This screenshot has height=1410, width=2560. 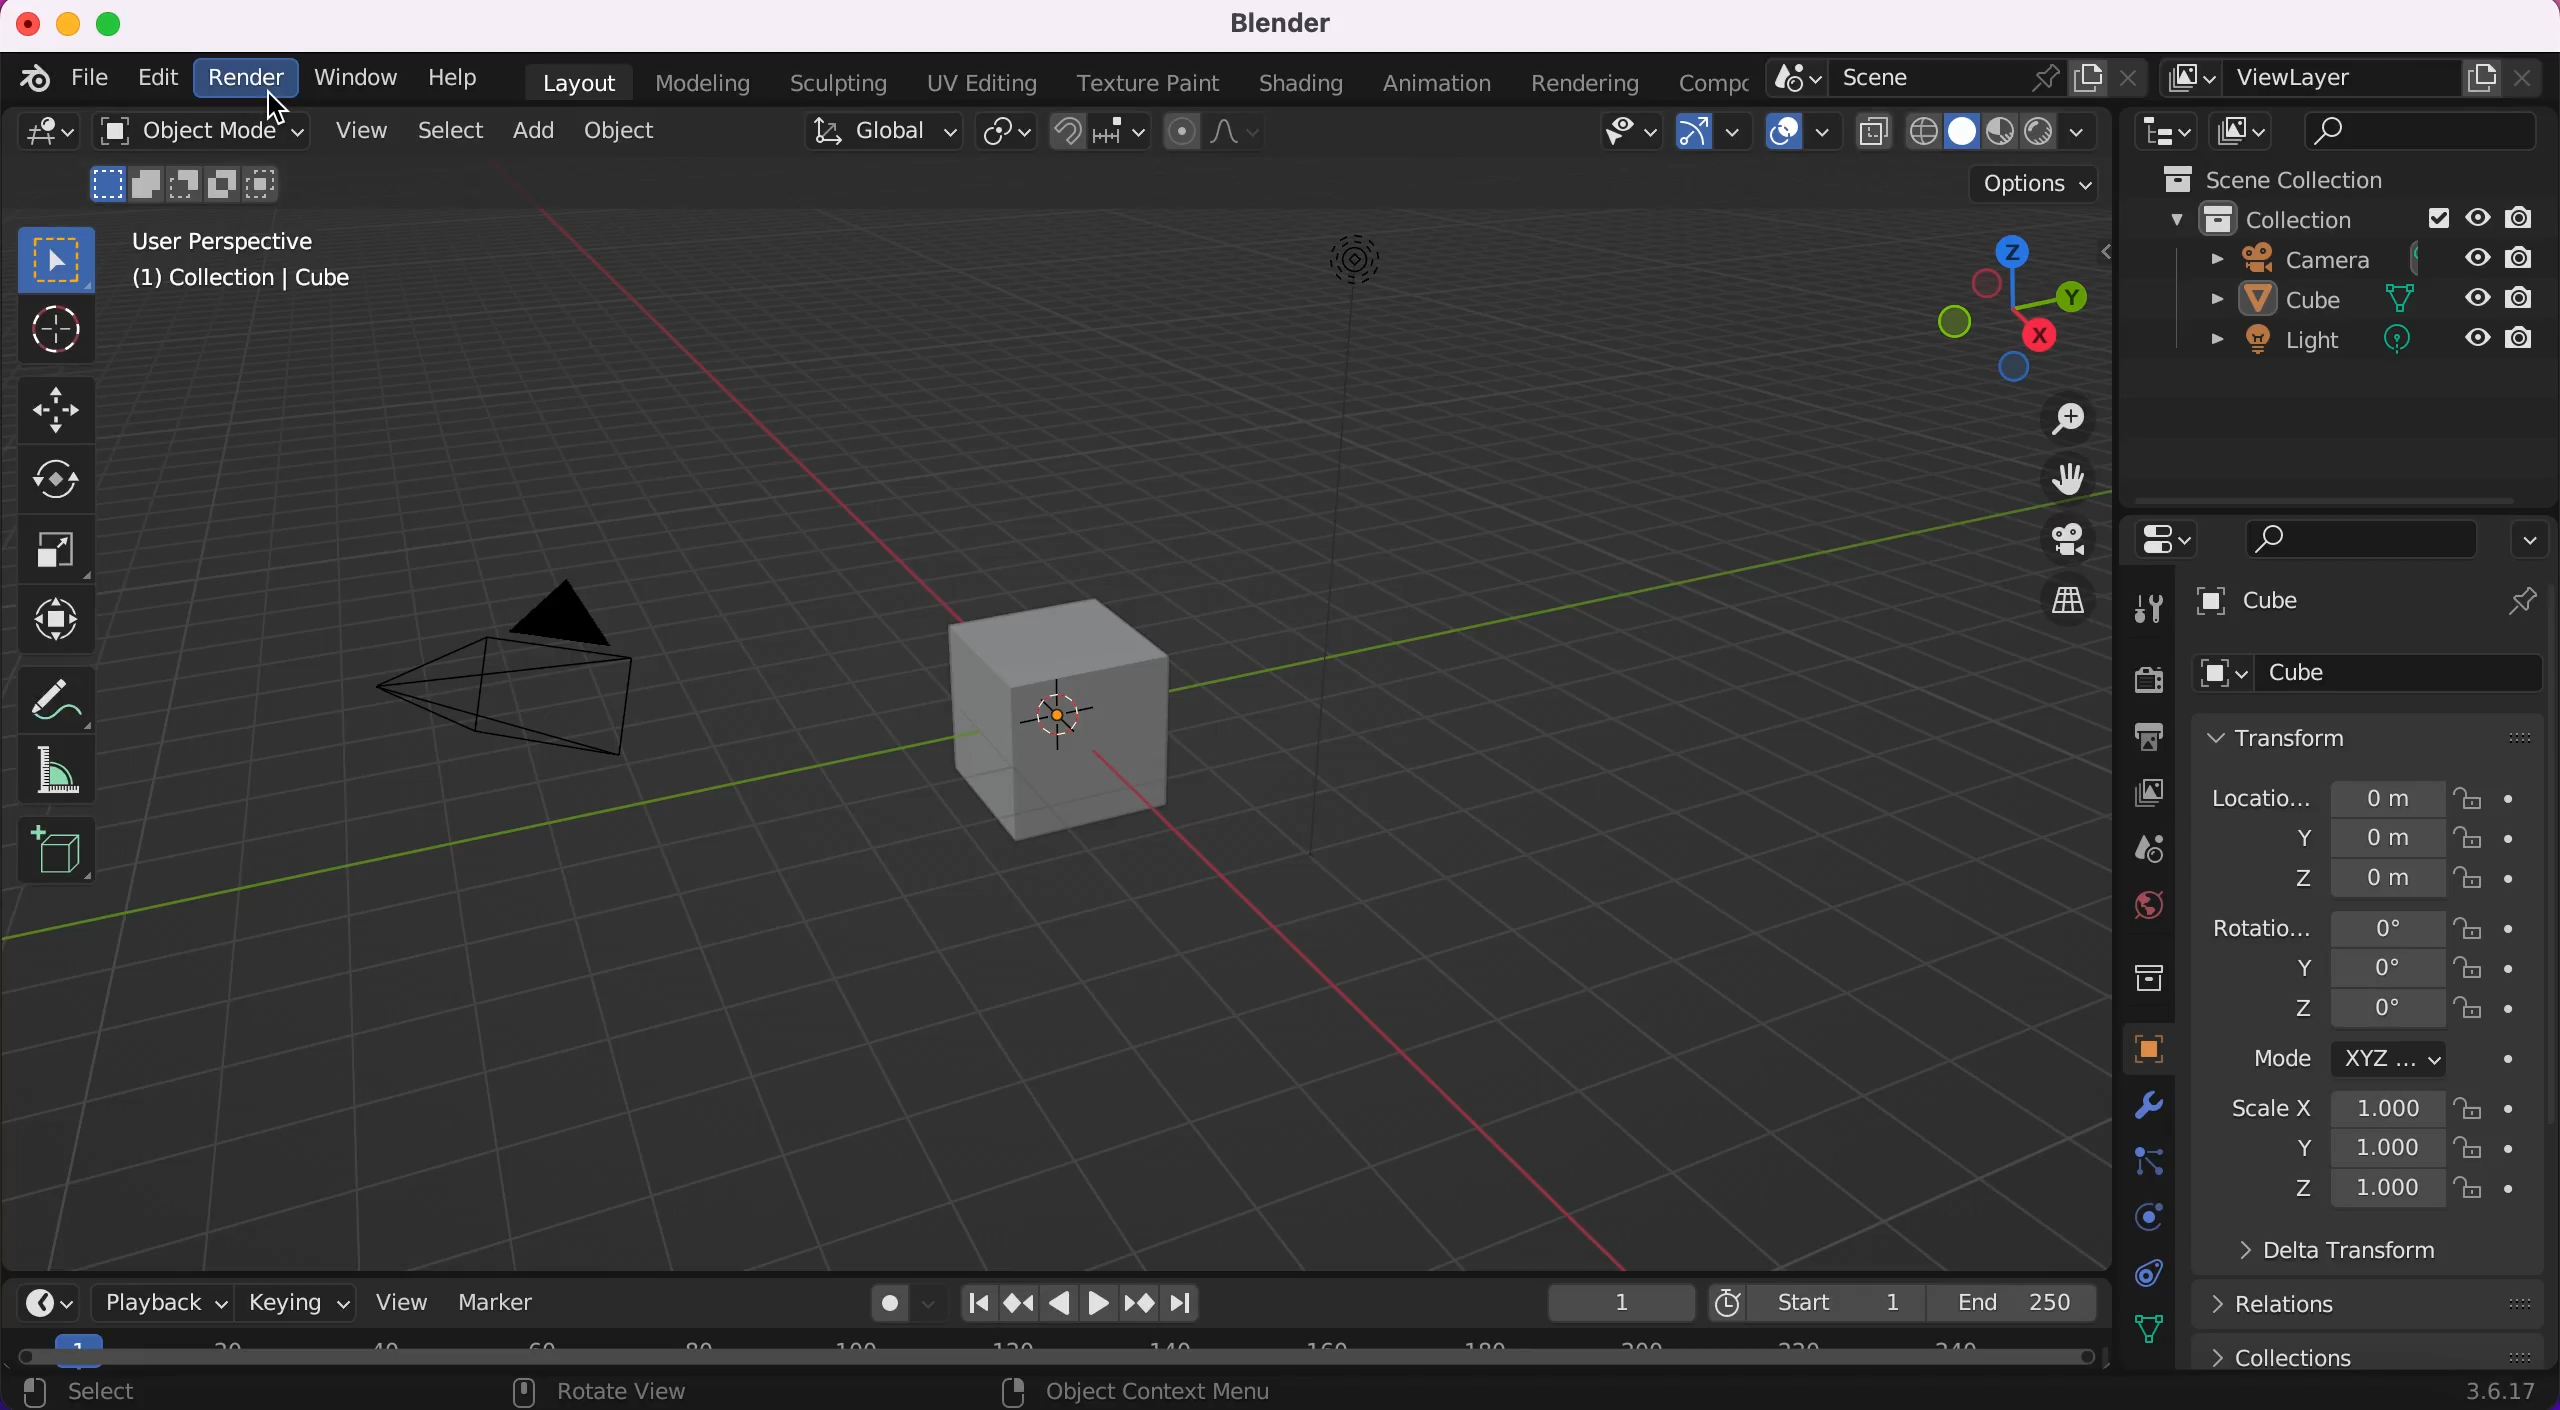 I want to click on sculpting, so click(x=837, y=82).